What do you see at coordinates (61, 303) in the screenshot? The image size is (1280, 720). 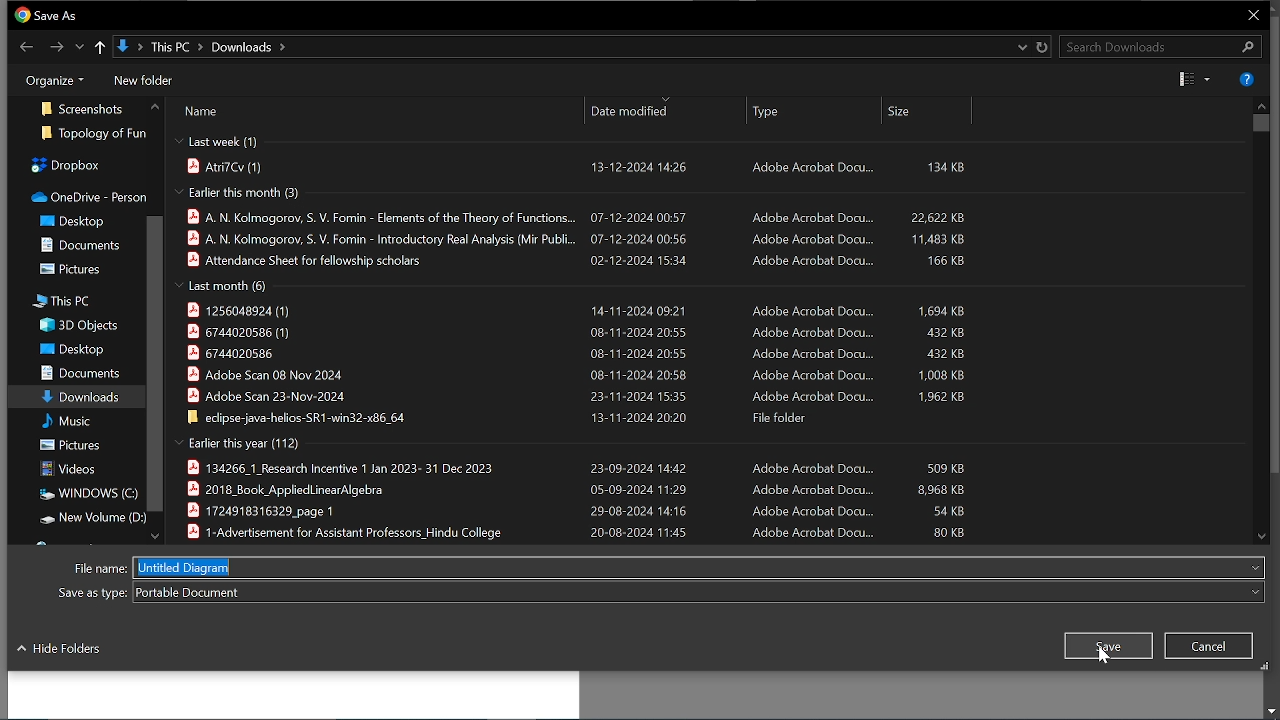 I see `this PC` at bounding box center [61, 303].